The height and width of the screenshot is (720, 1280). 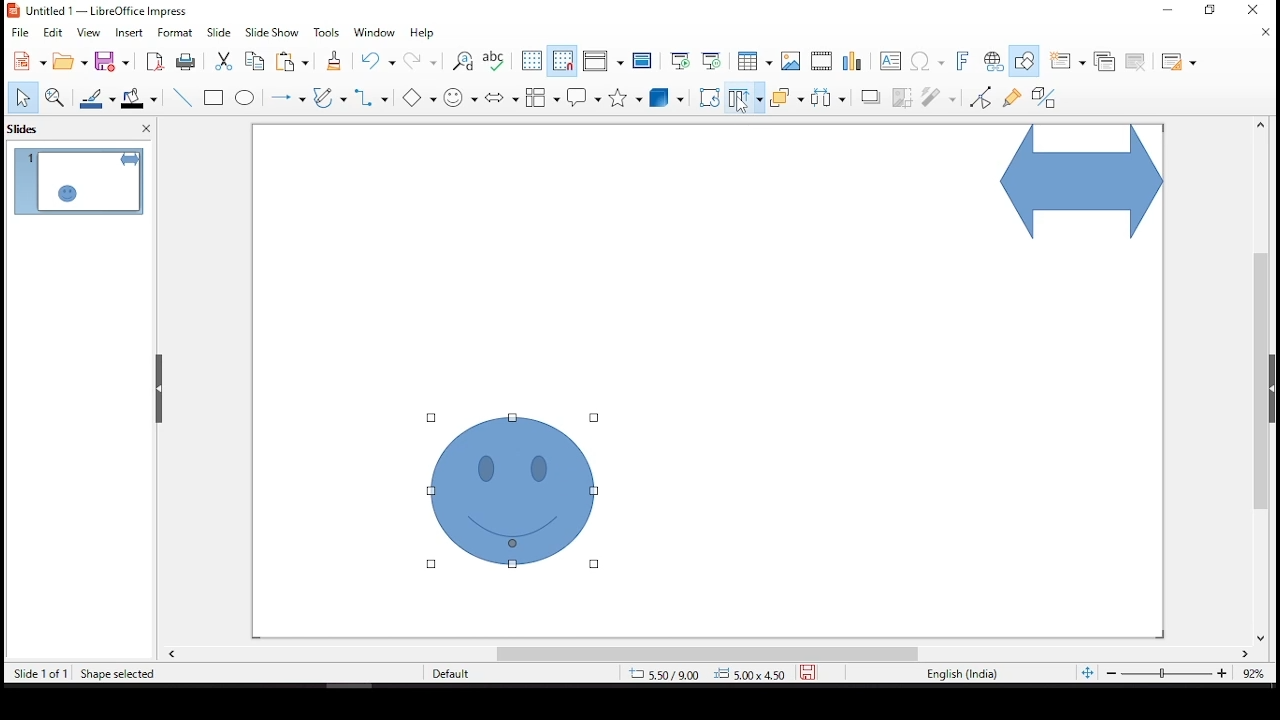 I want to click on find and replace, so click(x=463, y=62).